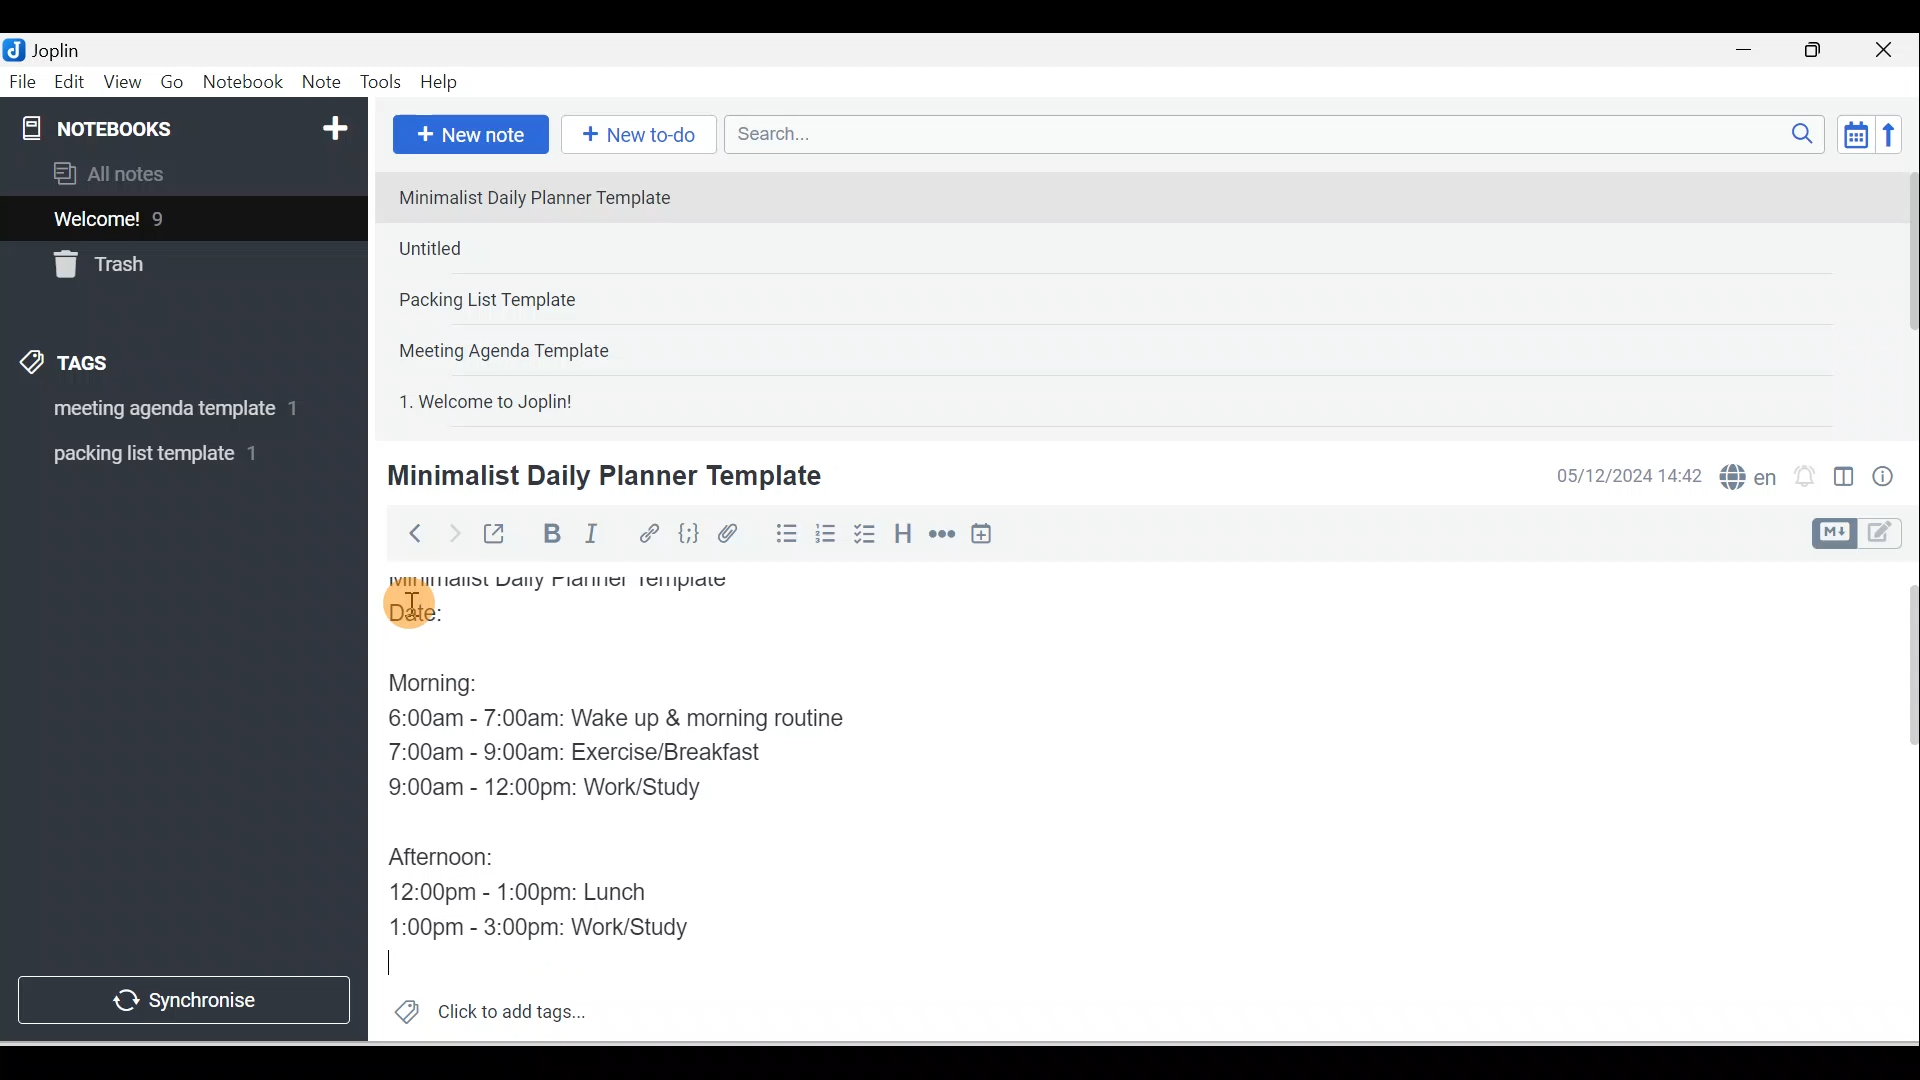 Image resolution: width=1920 pixels, height=1080 pixels. What do you see at coordinates (1864, 534) in the screenshot?
I see `Toggle editor layout` at bounding box center [1864, 534].